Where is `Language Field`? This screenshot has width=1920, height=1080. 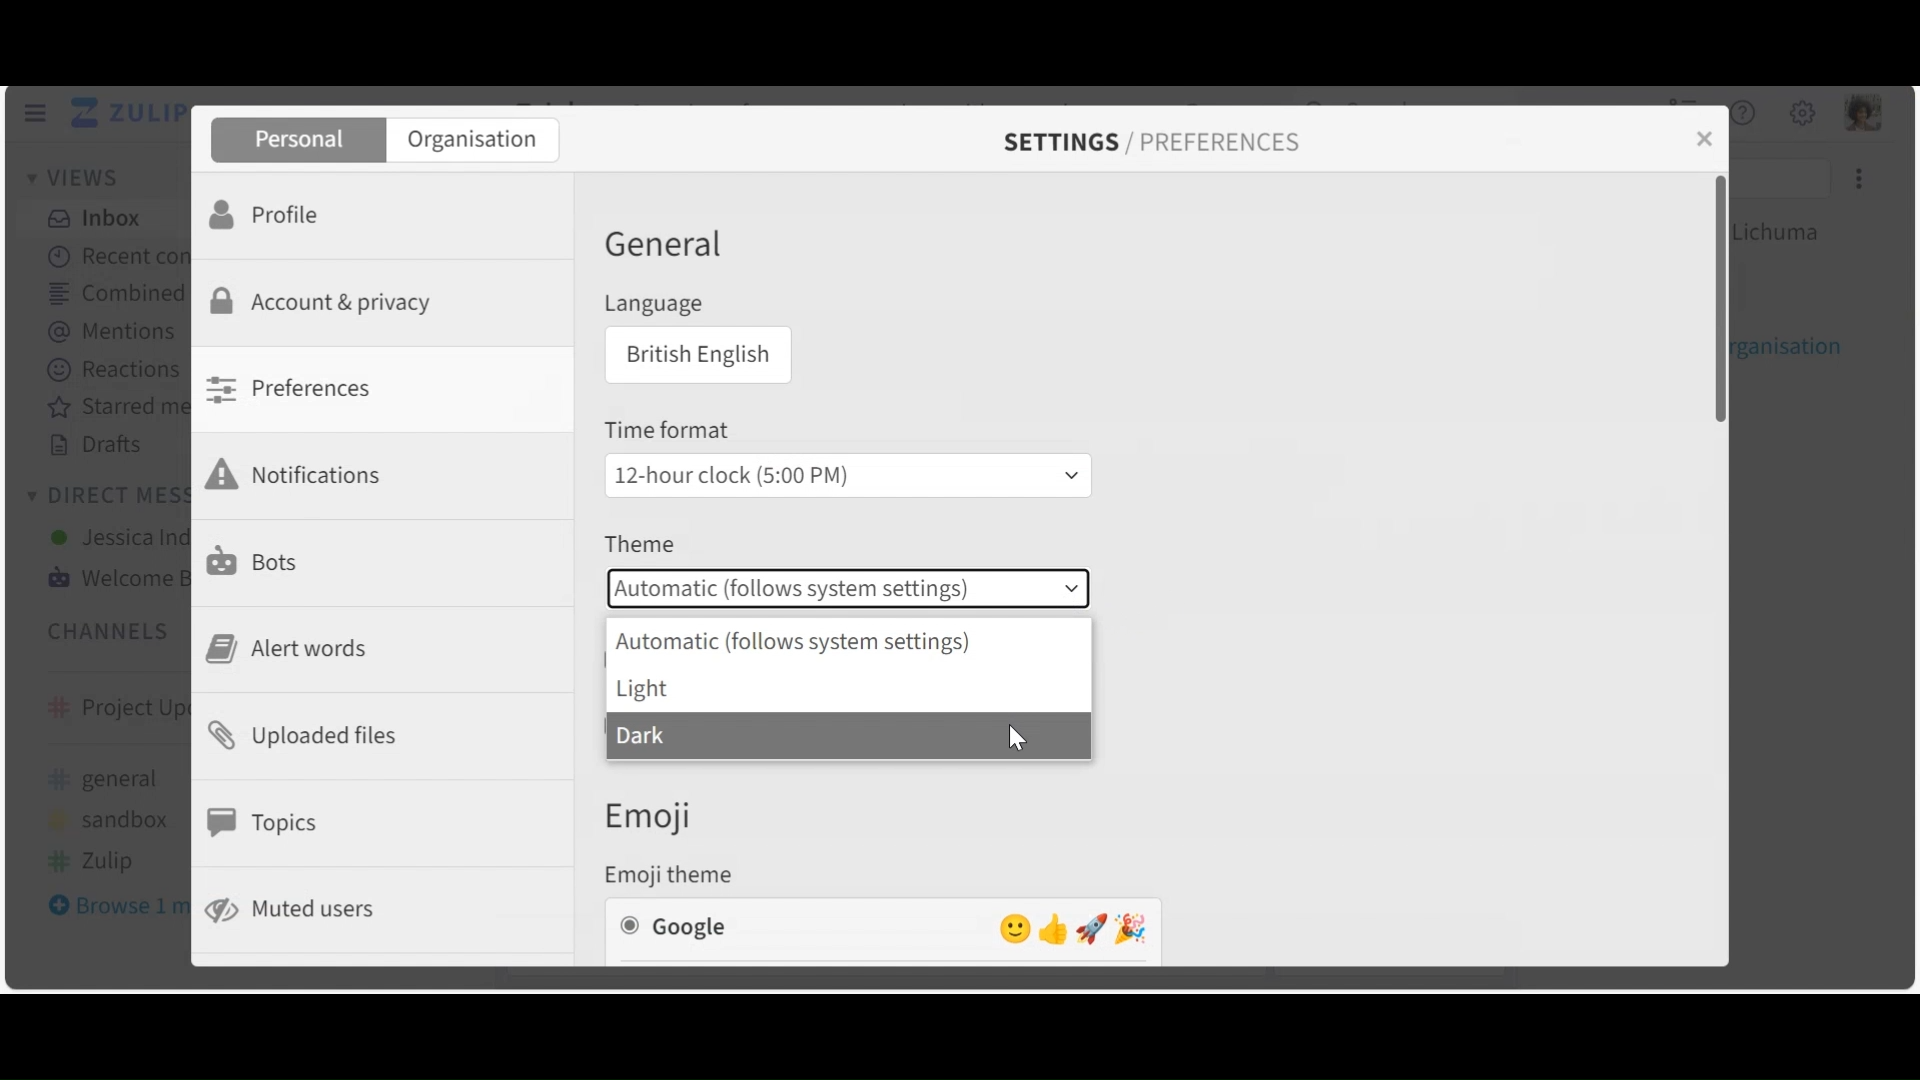
Language Field is located at coordinates (694, 356).